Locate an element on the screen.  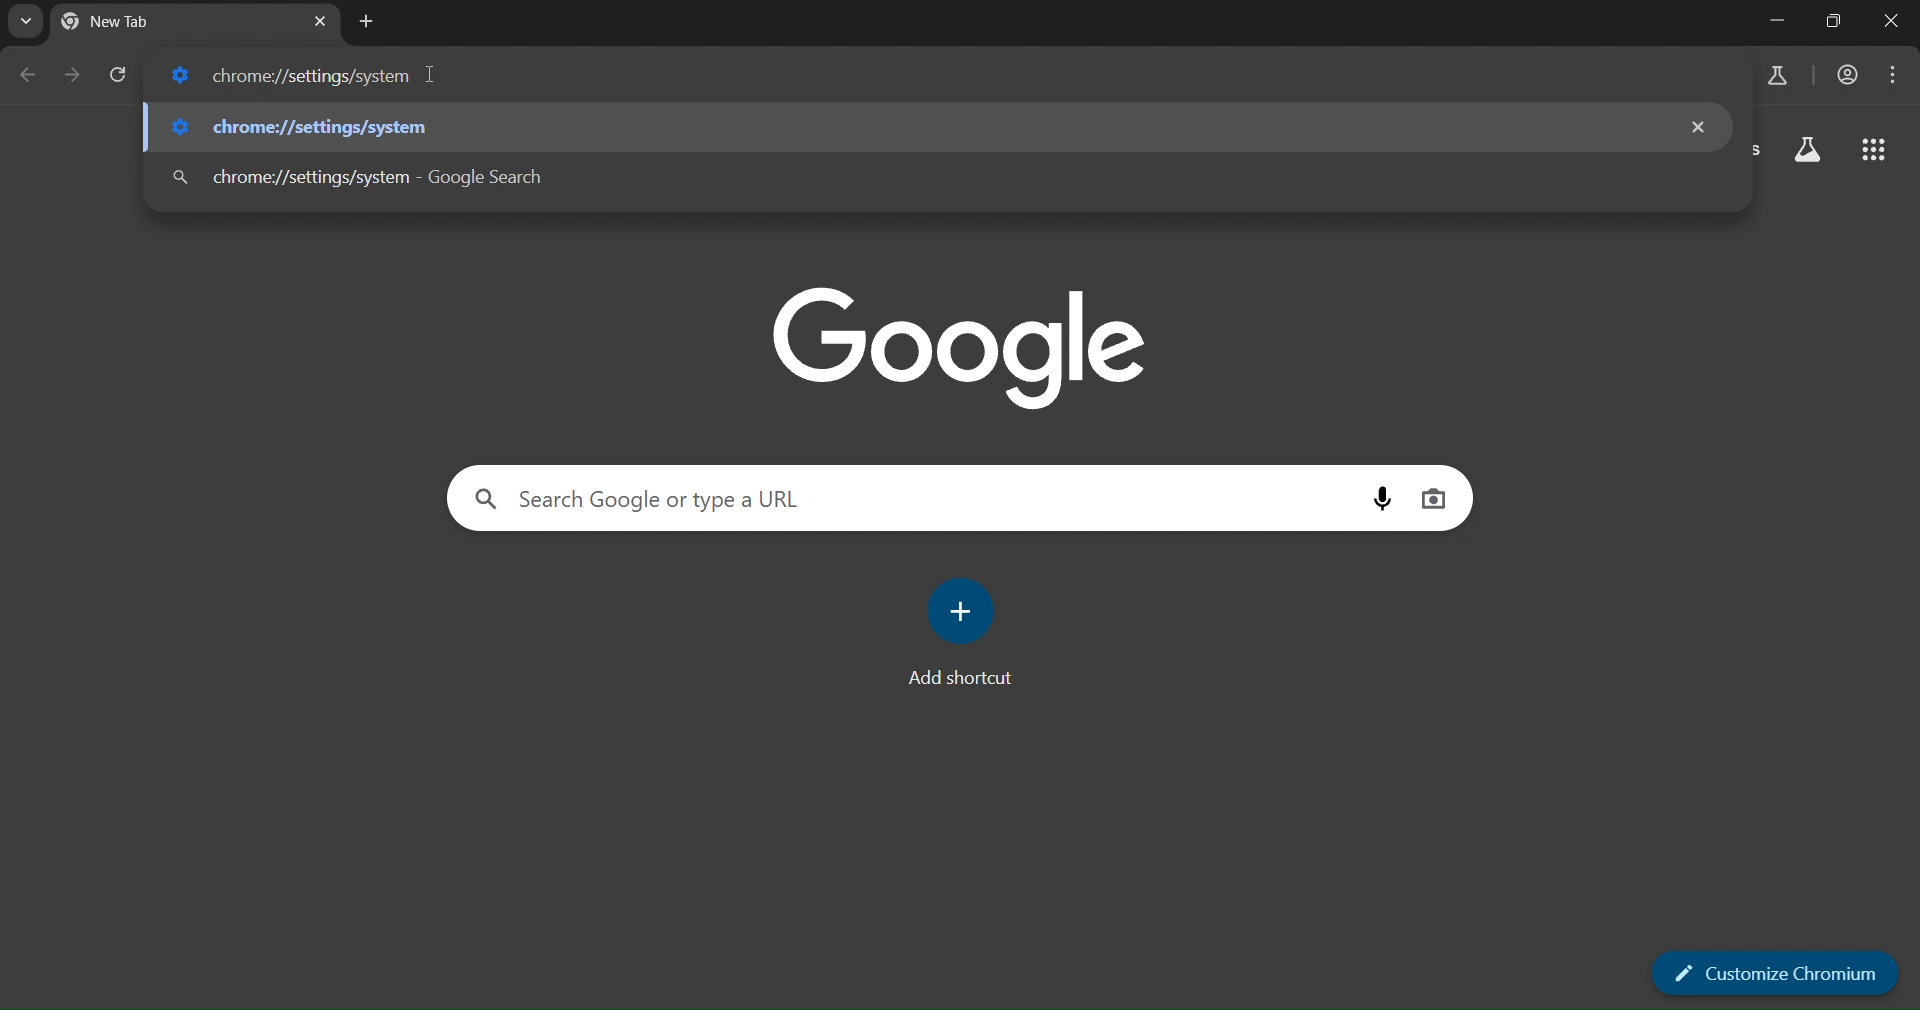
add shortcut is located at coordinates (965, 632).